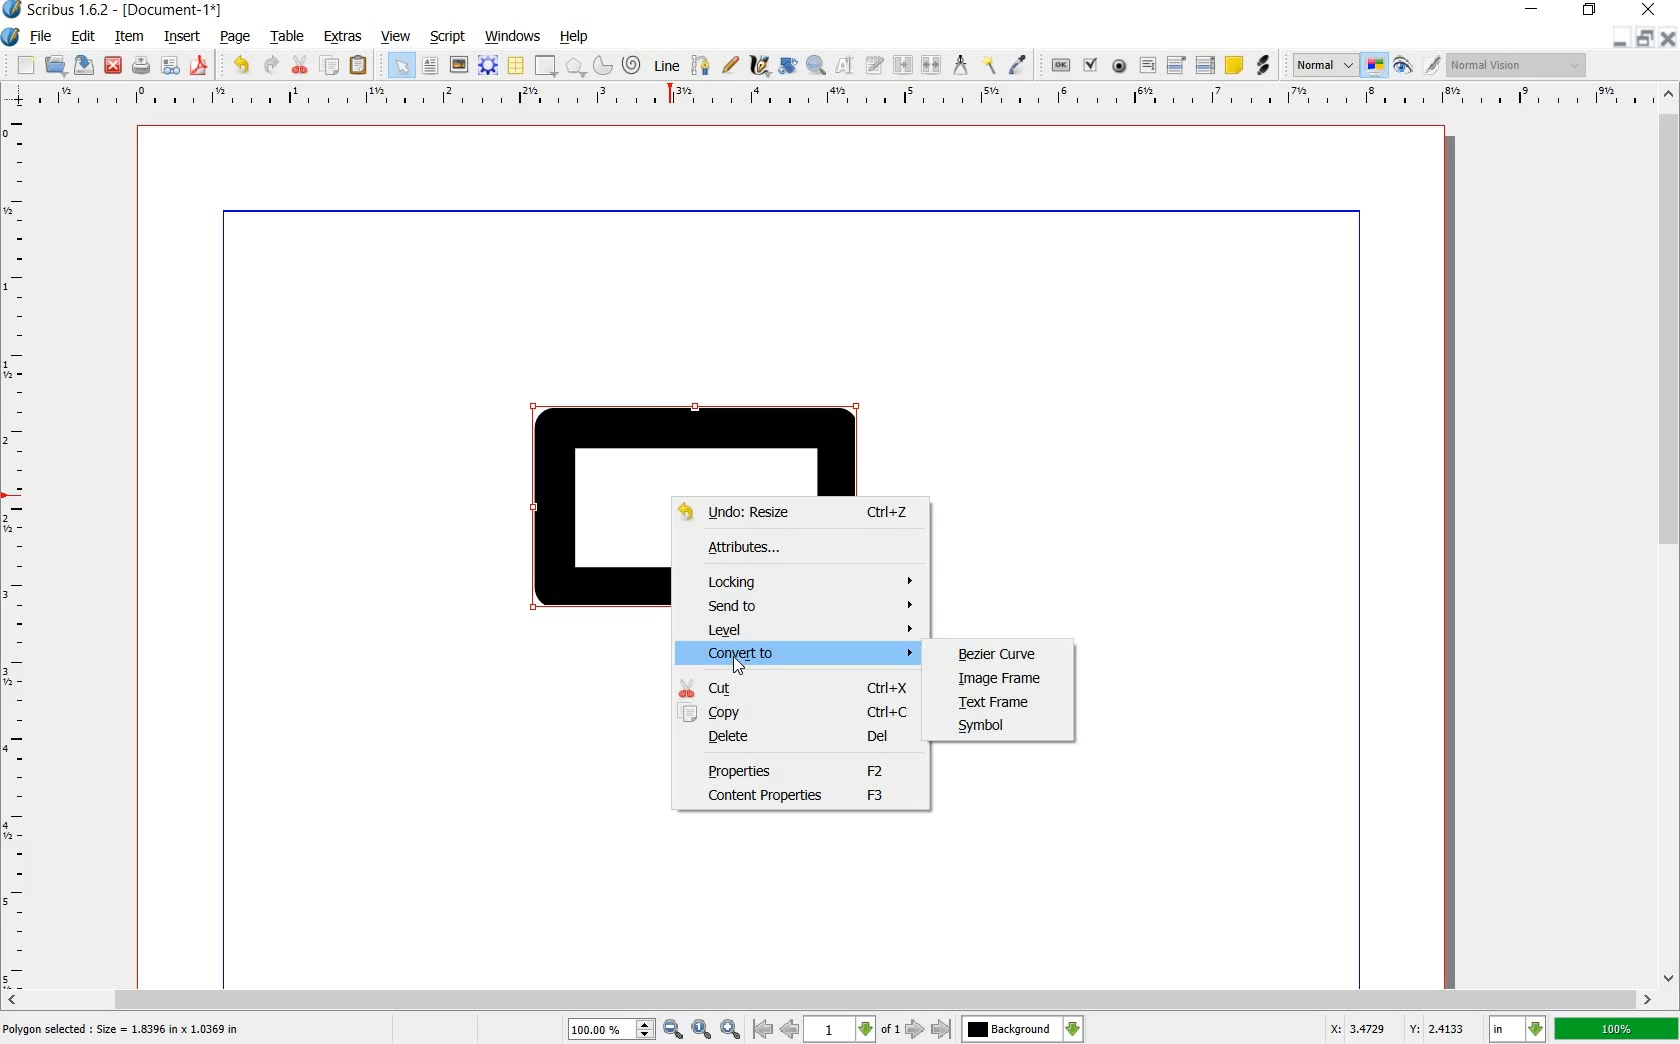  I want to click on link annotation, so click(1264, 66).